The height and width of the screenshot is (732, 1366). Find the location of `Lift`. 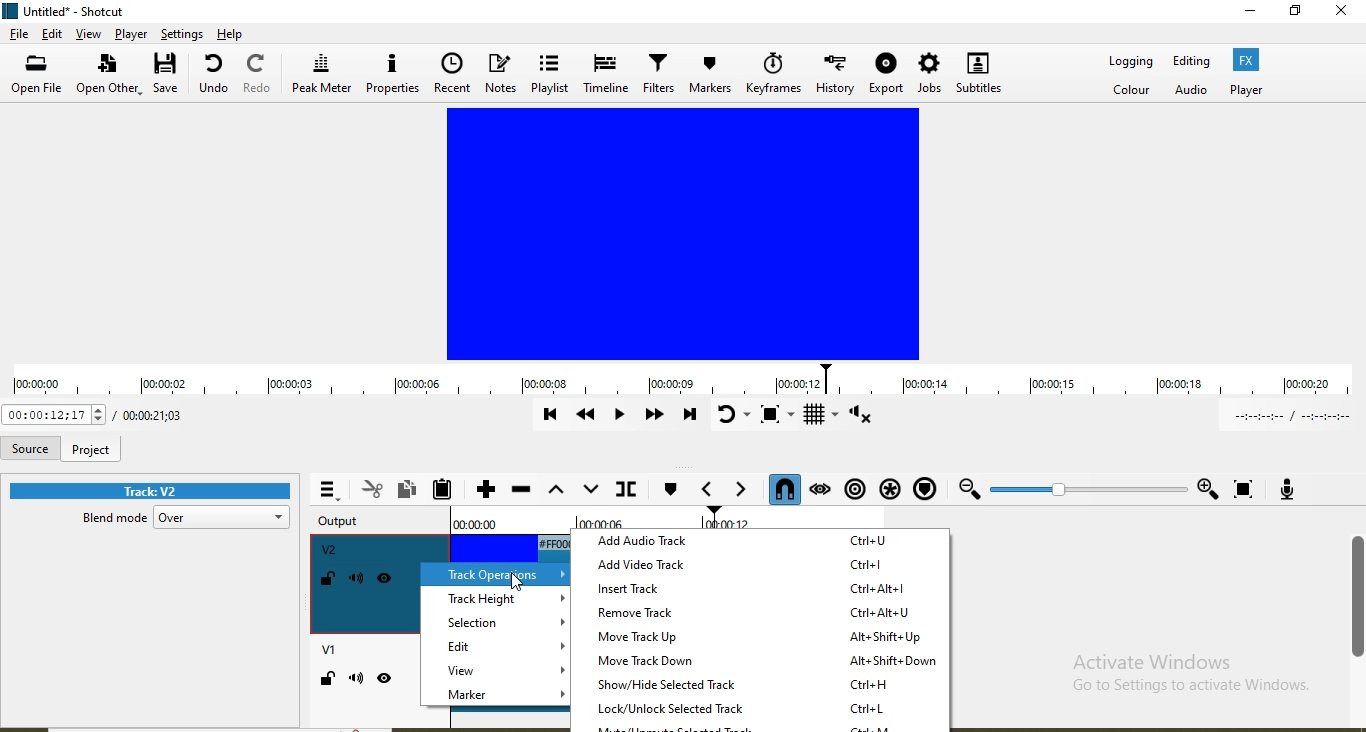

Lift is located at coordinates (556, 488).